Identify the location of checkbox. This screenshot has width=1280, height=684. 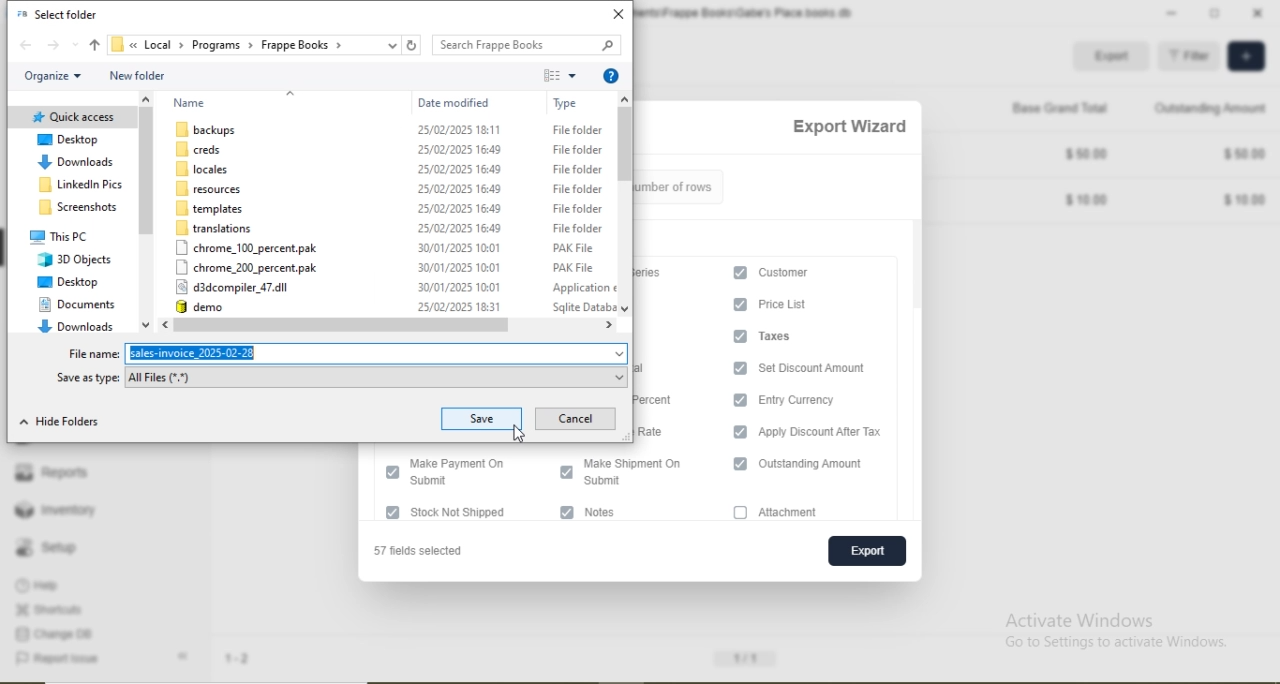
(740, 431).